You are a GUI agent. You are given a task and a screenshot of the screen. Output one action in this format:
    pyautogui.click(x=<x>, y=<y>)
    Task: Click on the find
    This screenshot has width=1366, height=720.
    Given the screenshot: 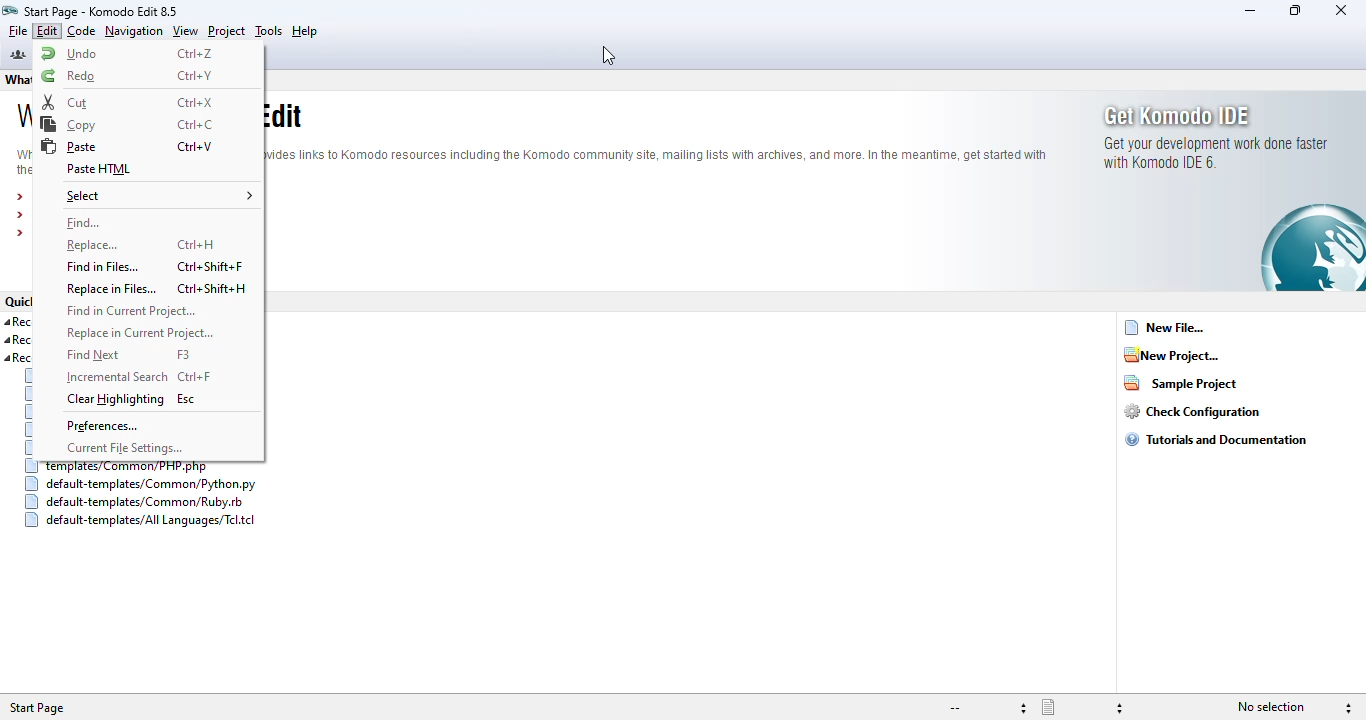 What is the action you would take?
    pyautogui.click(x=82, y=223)
    